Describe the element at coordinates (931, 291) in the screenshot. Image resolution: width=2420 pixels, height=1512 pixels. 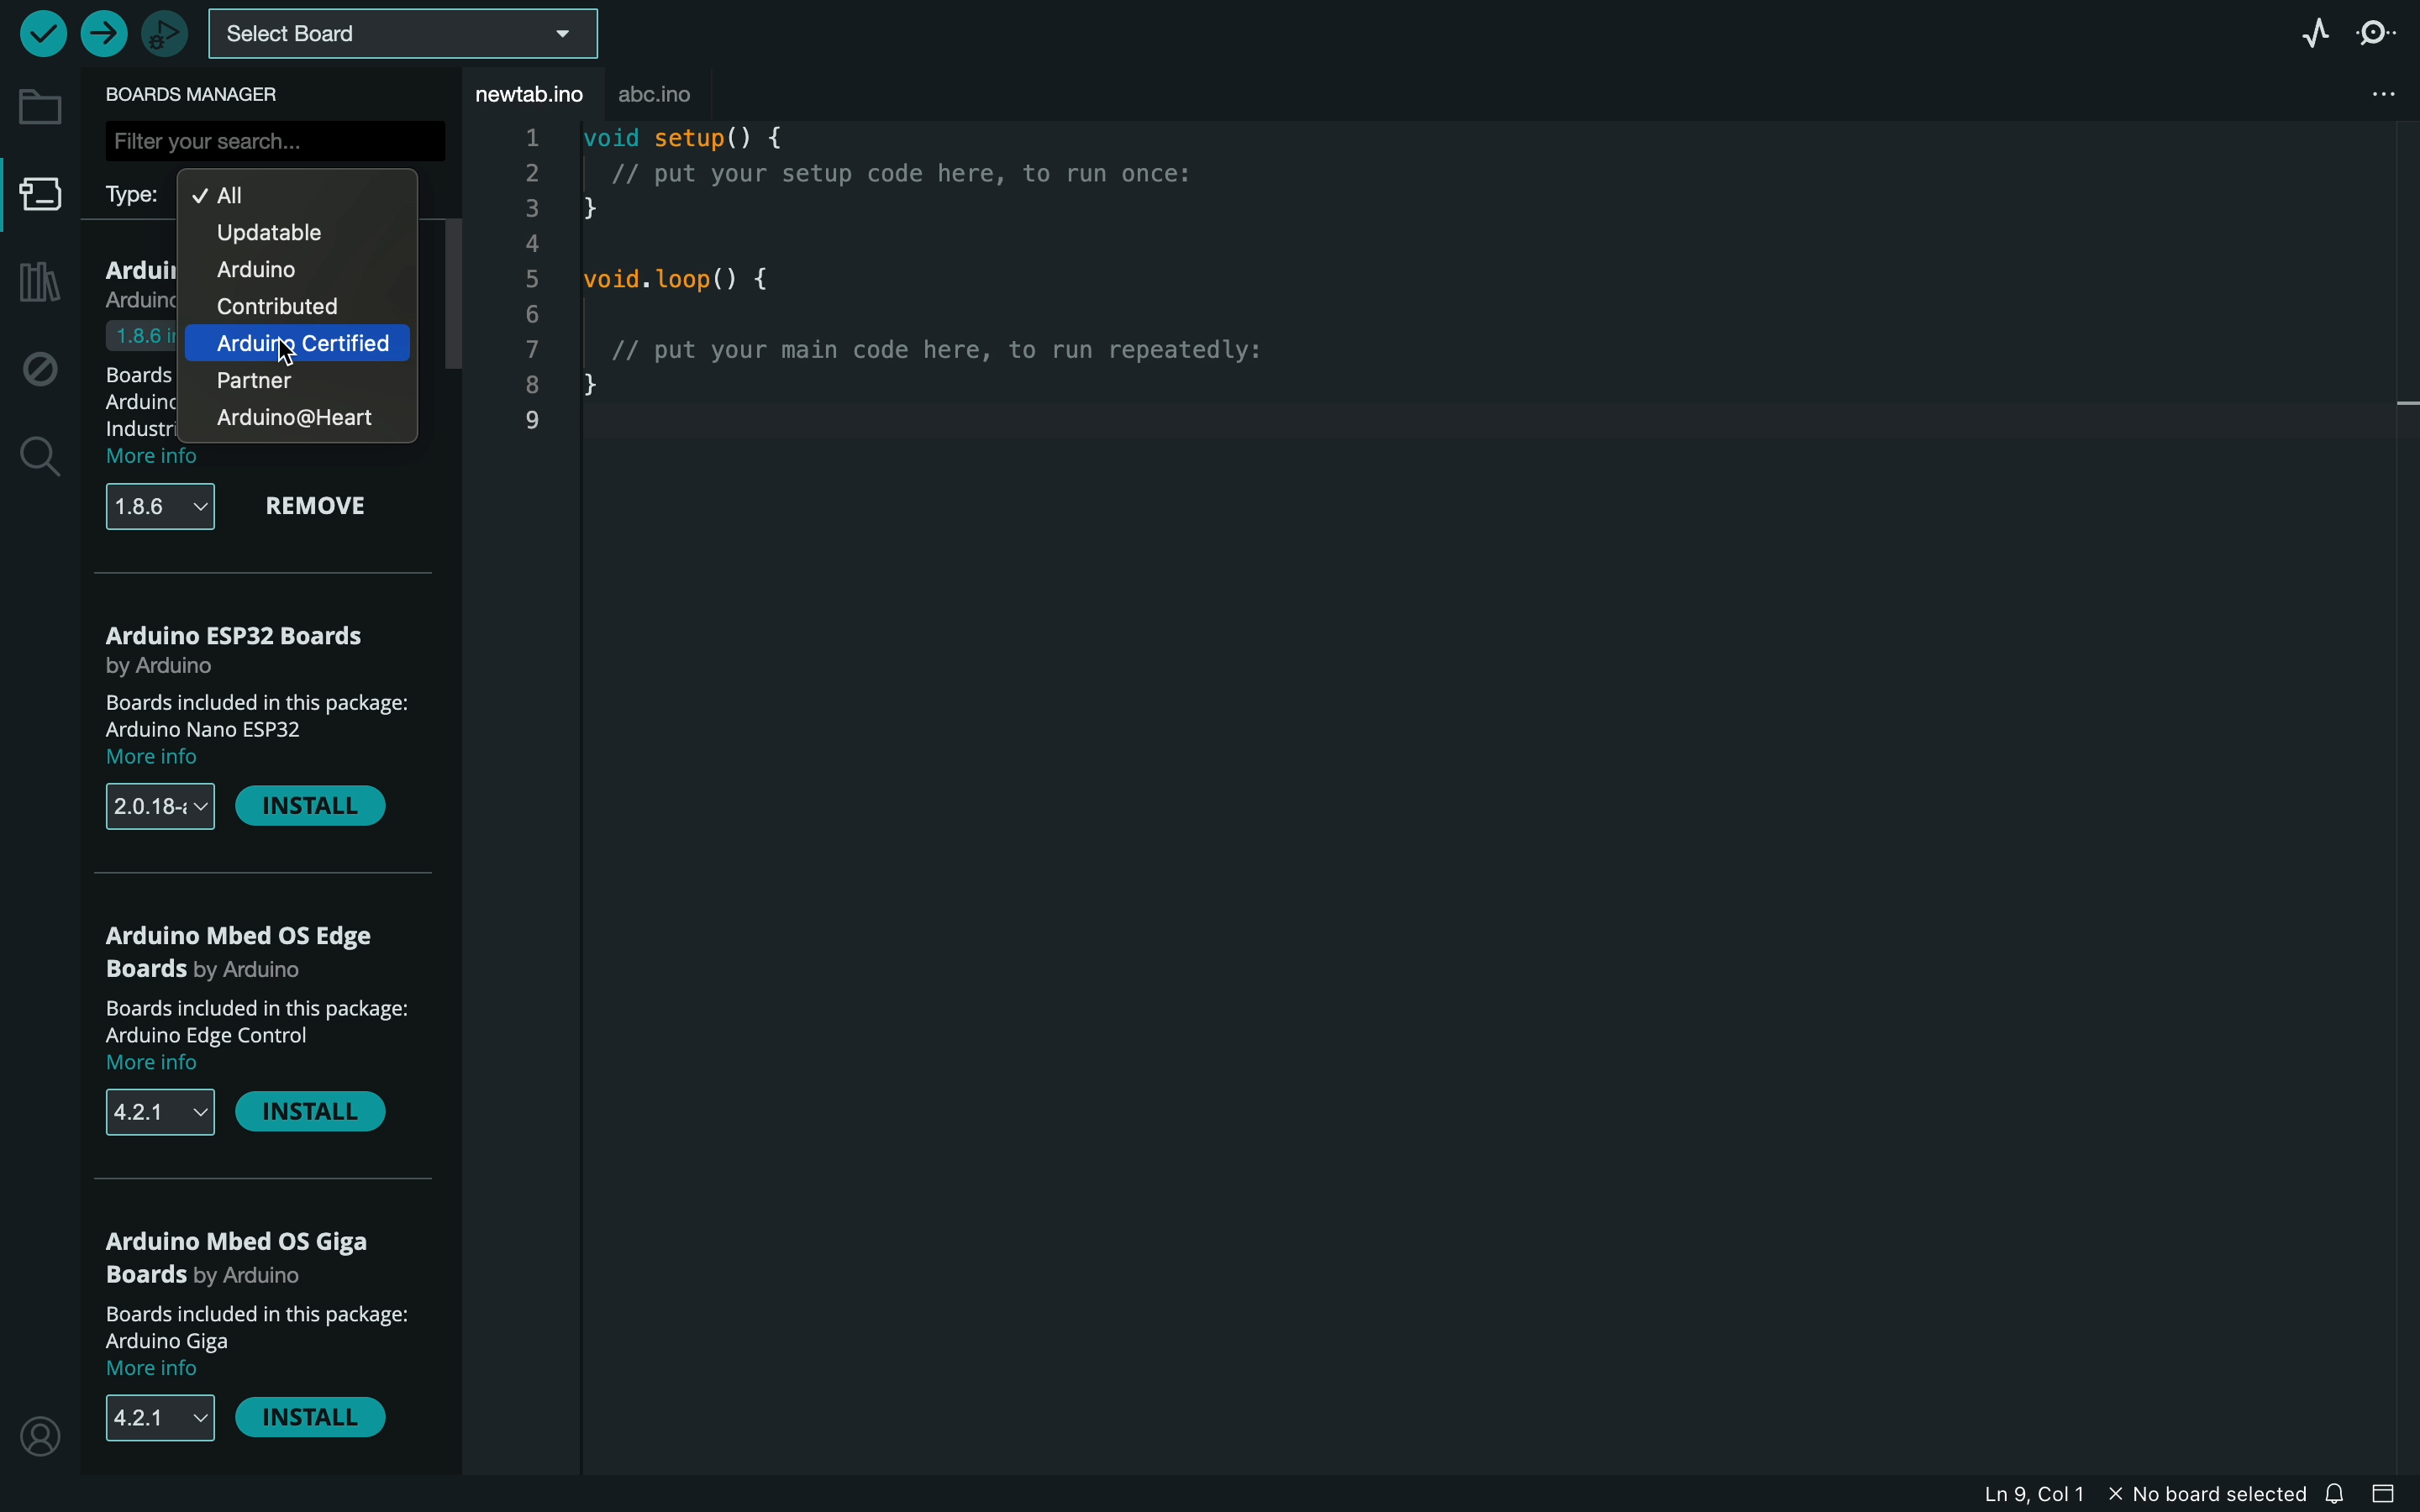
I see `code` at that location.